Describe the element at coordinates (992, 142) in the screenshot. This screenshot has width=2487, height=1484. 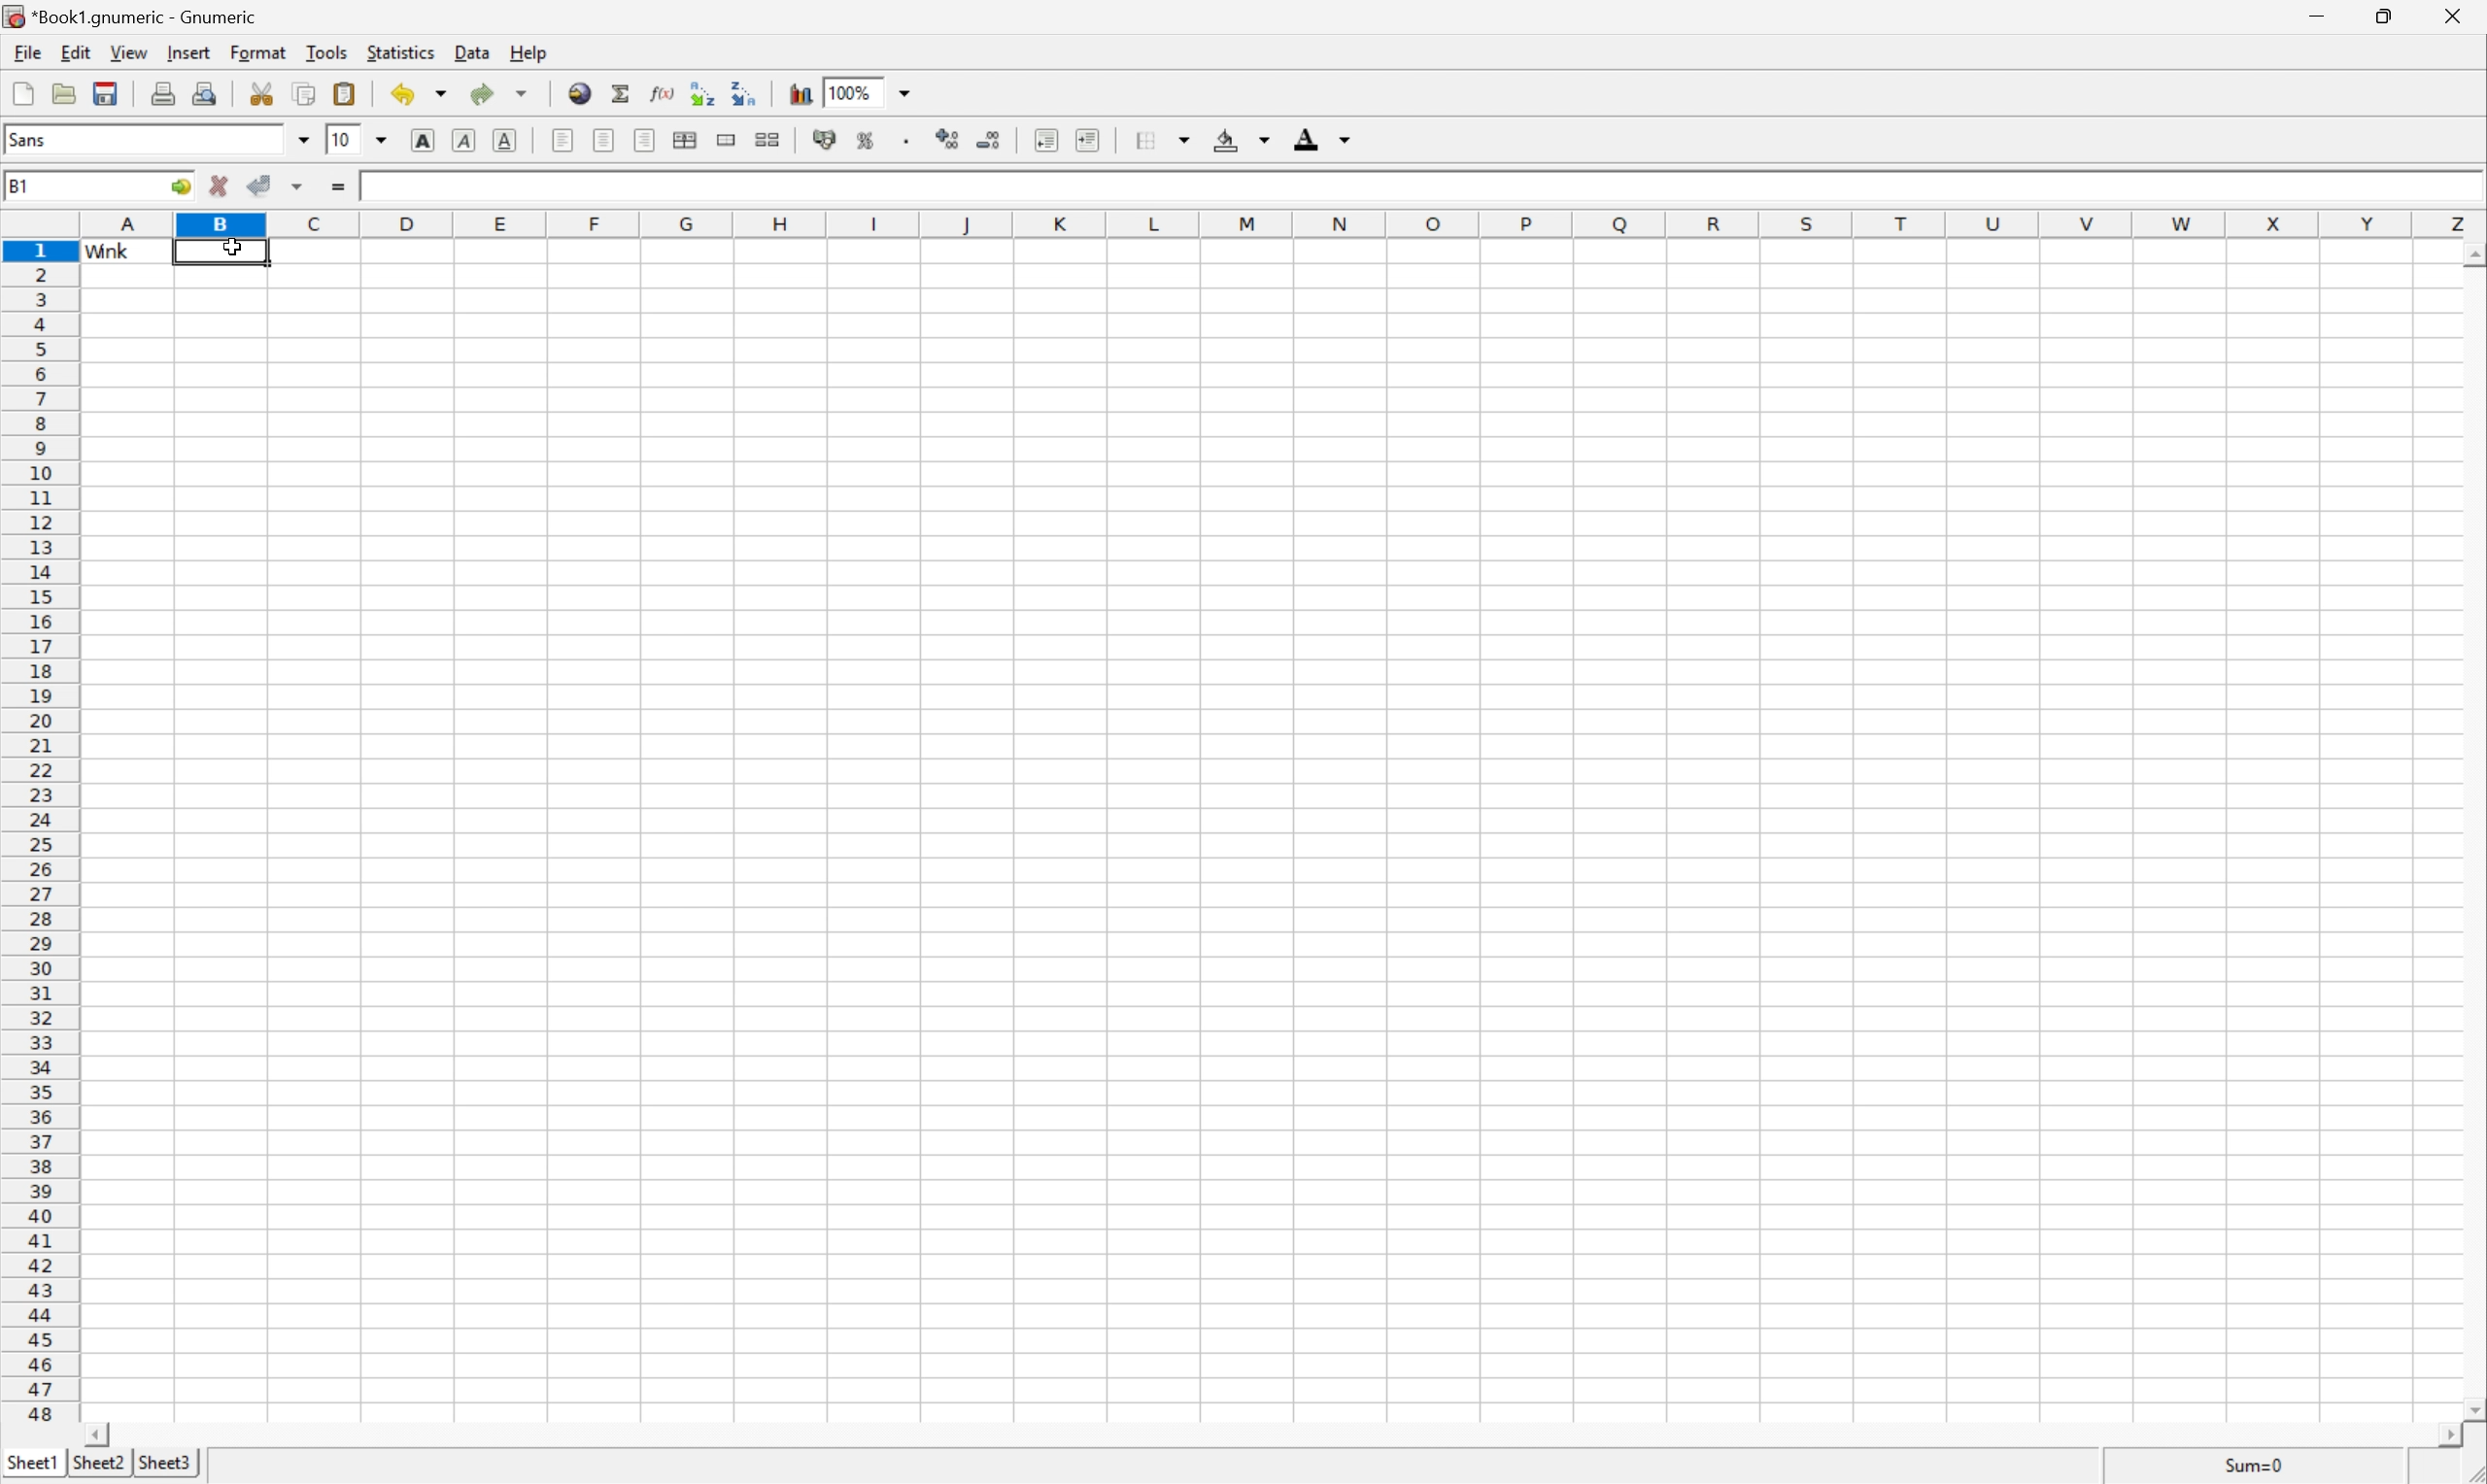
I see `decrease number of decimals displayed` at that location.